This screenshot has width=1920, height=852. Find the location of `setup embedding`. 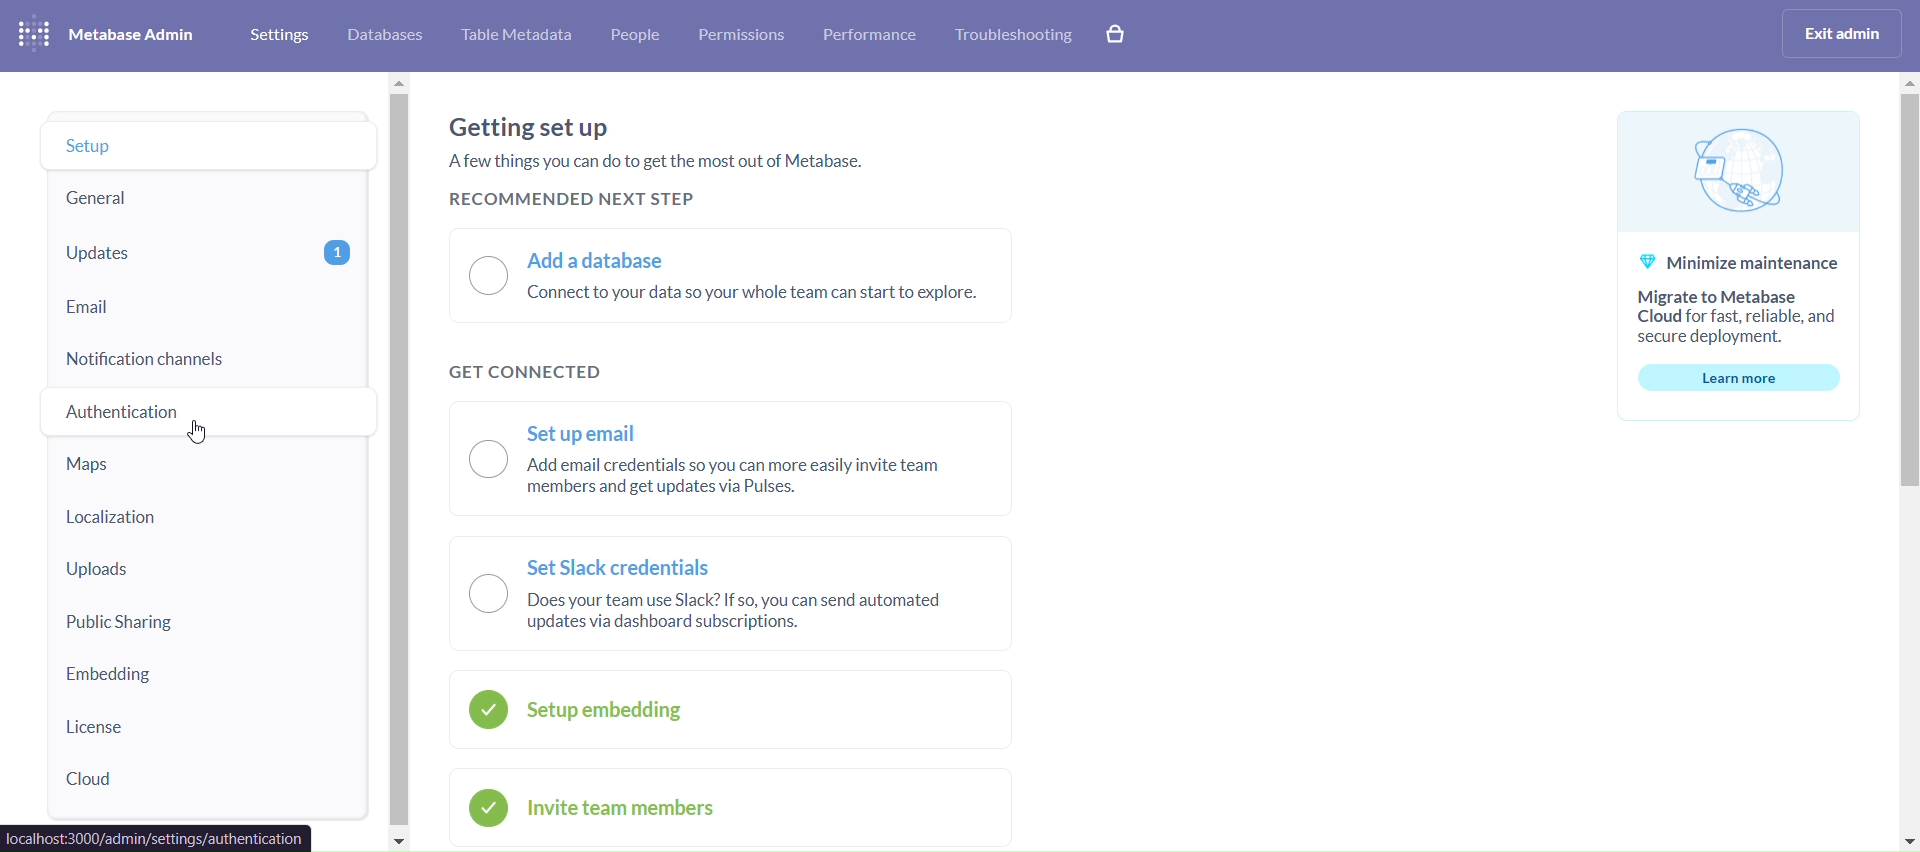

setup embedding is located at coordinates (727, 710).